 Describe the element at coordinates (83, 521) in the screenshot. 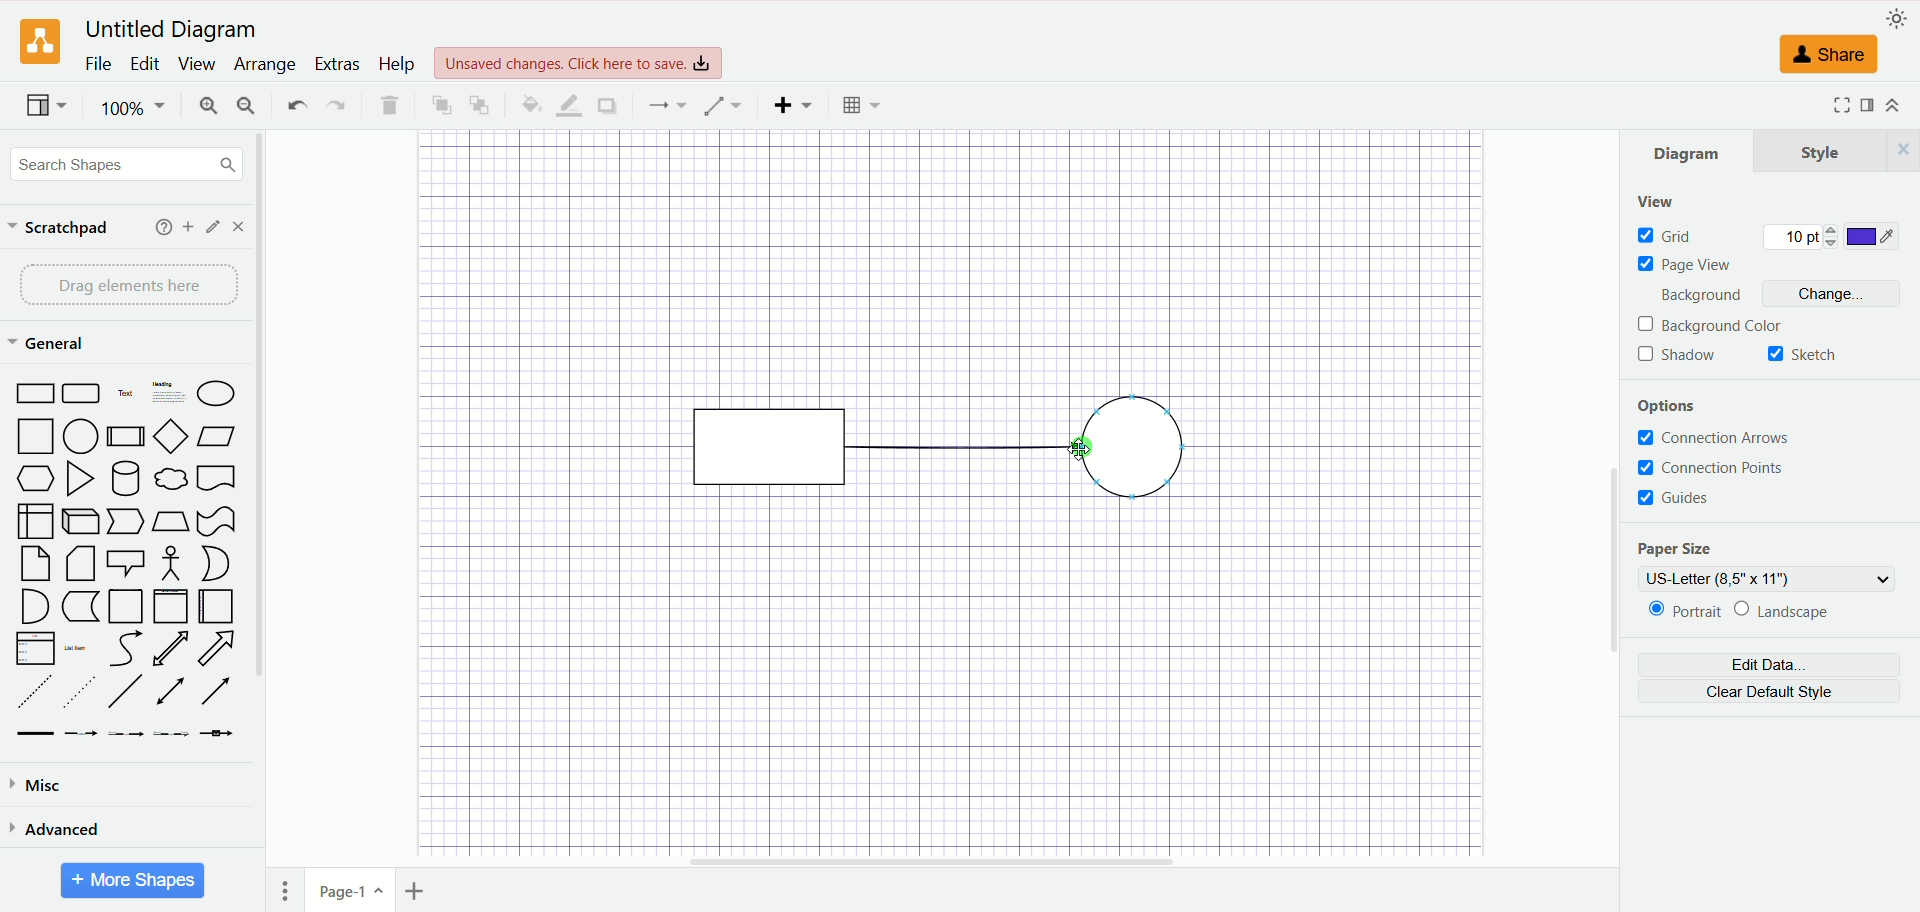

I see `Cuboid` at that location.